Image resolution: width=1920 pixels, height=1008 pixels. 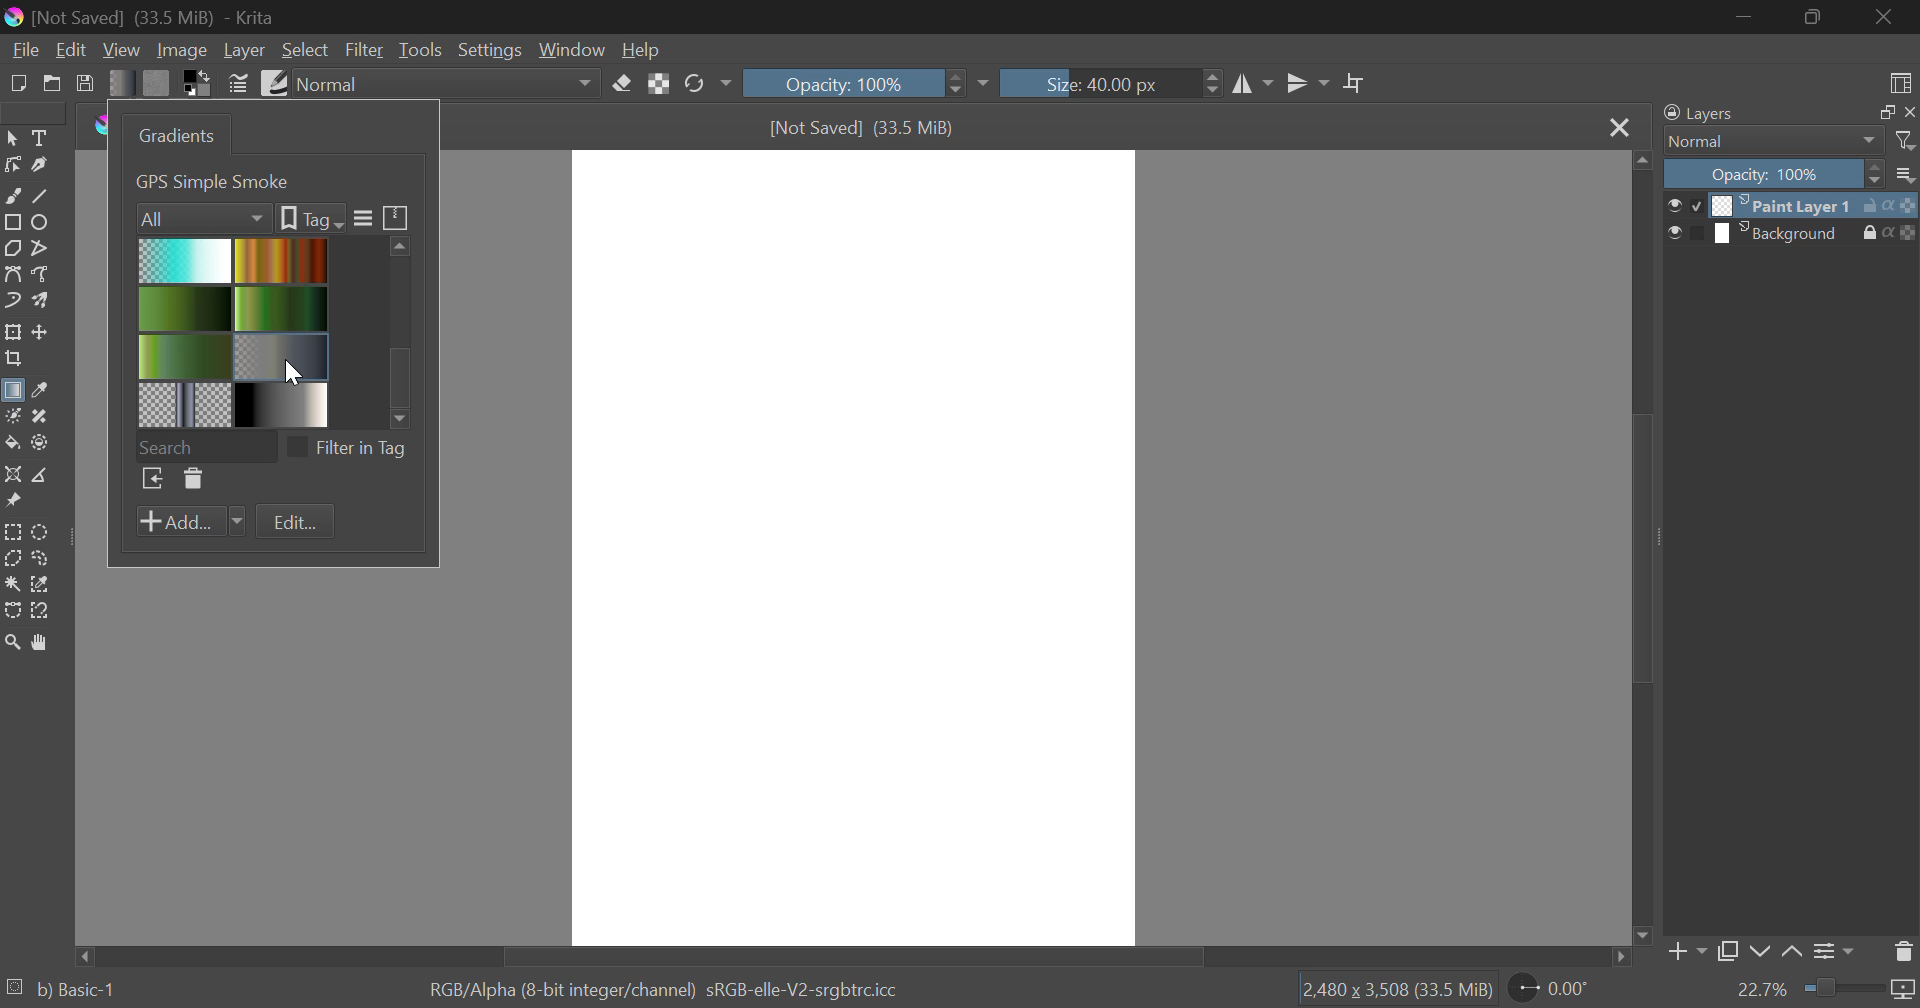 What do you see at coordinates (278, 259) in the screenshot?
I see `Gradient 2` at bounding box center [278, 259].